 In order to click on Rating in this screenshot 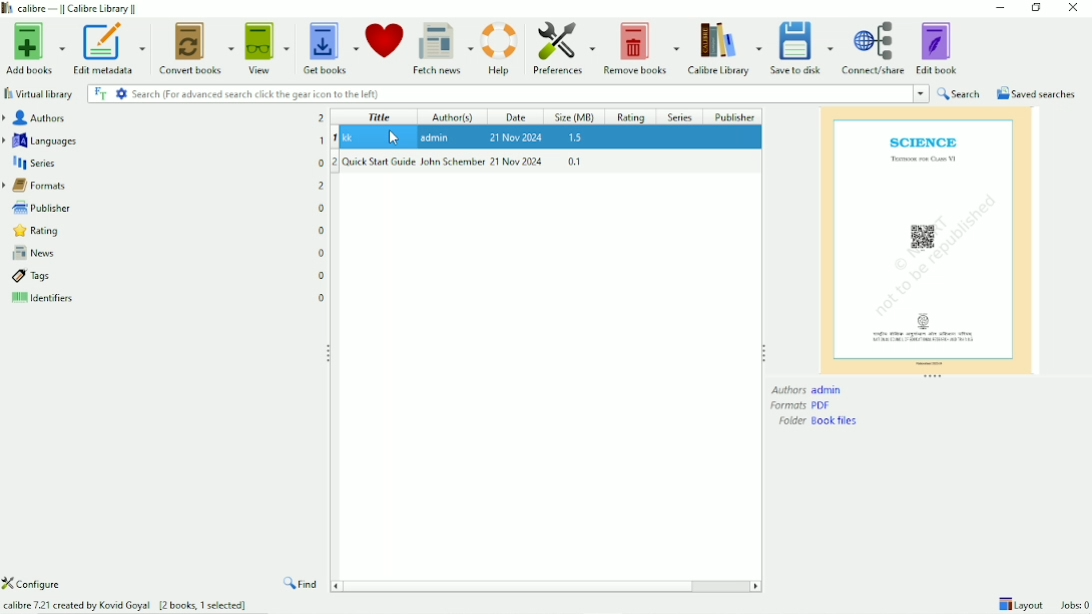, I will do `click(33, 231)`.